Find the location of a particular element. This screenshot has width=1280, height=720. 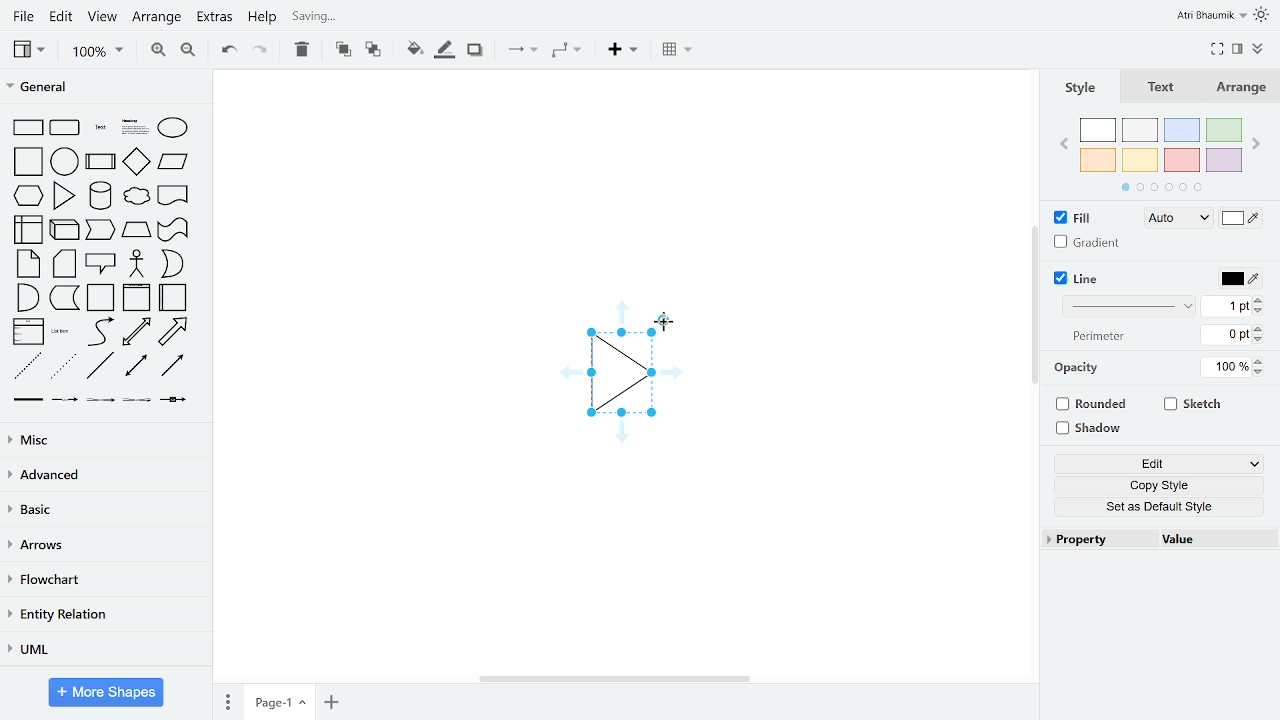

line is located at coordinates (1082, 278).